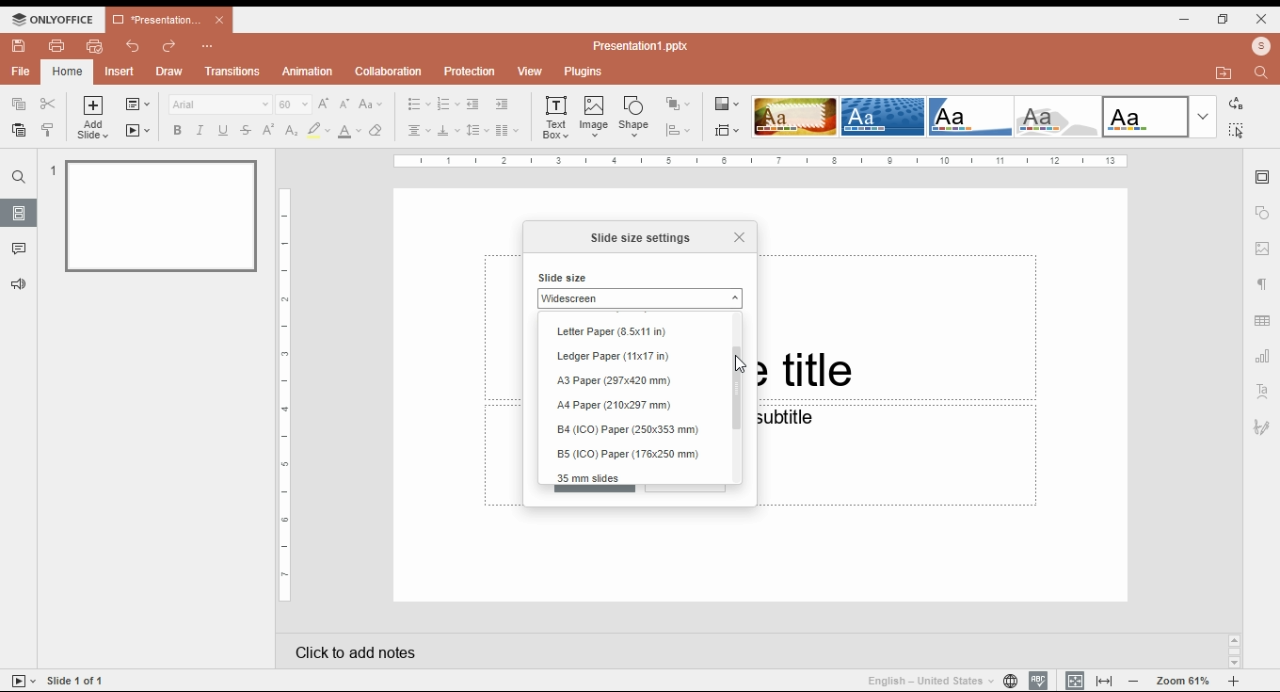 This screenshot has width=1280, height=692. What do you see at coordinates (371, 104) in the screenshot?
I see `change case` at bounding box center [371, 104].